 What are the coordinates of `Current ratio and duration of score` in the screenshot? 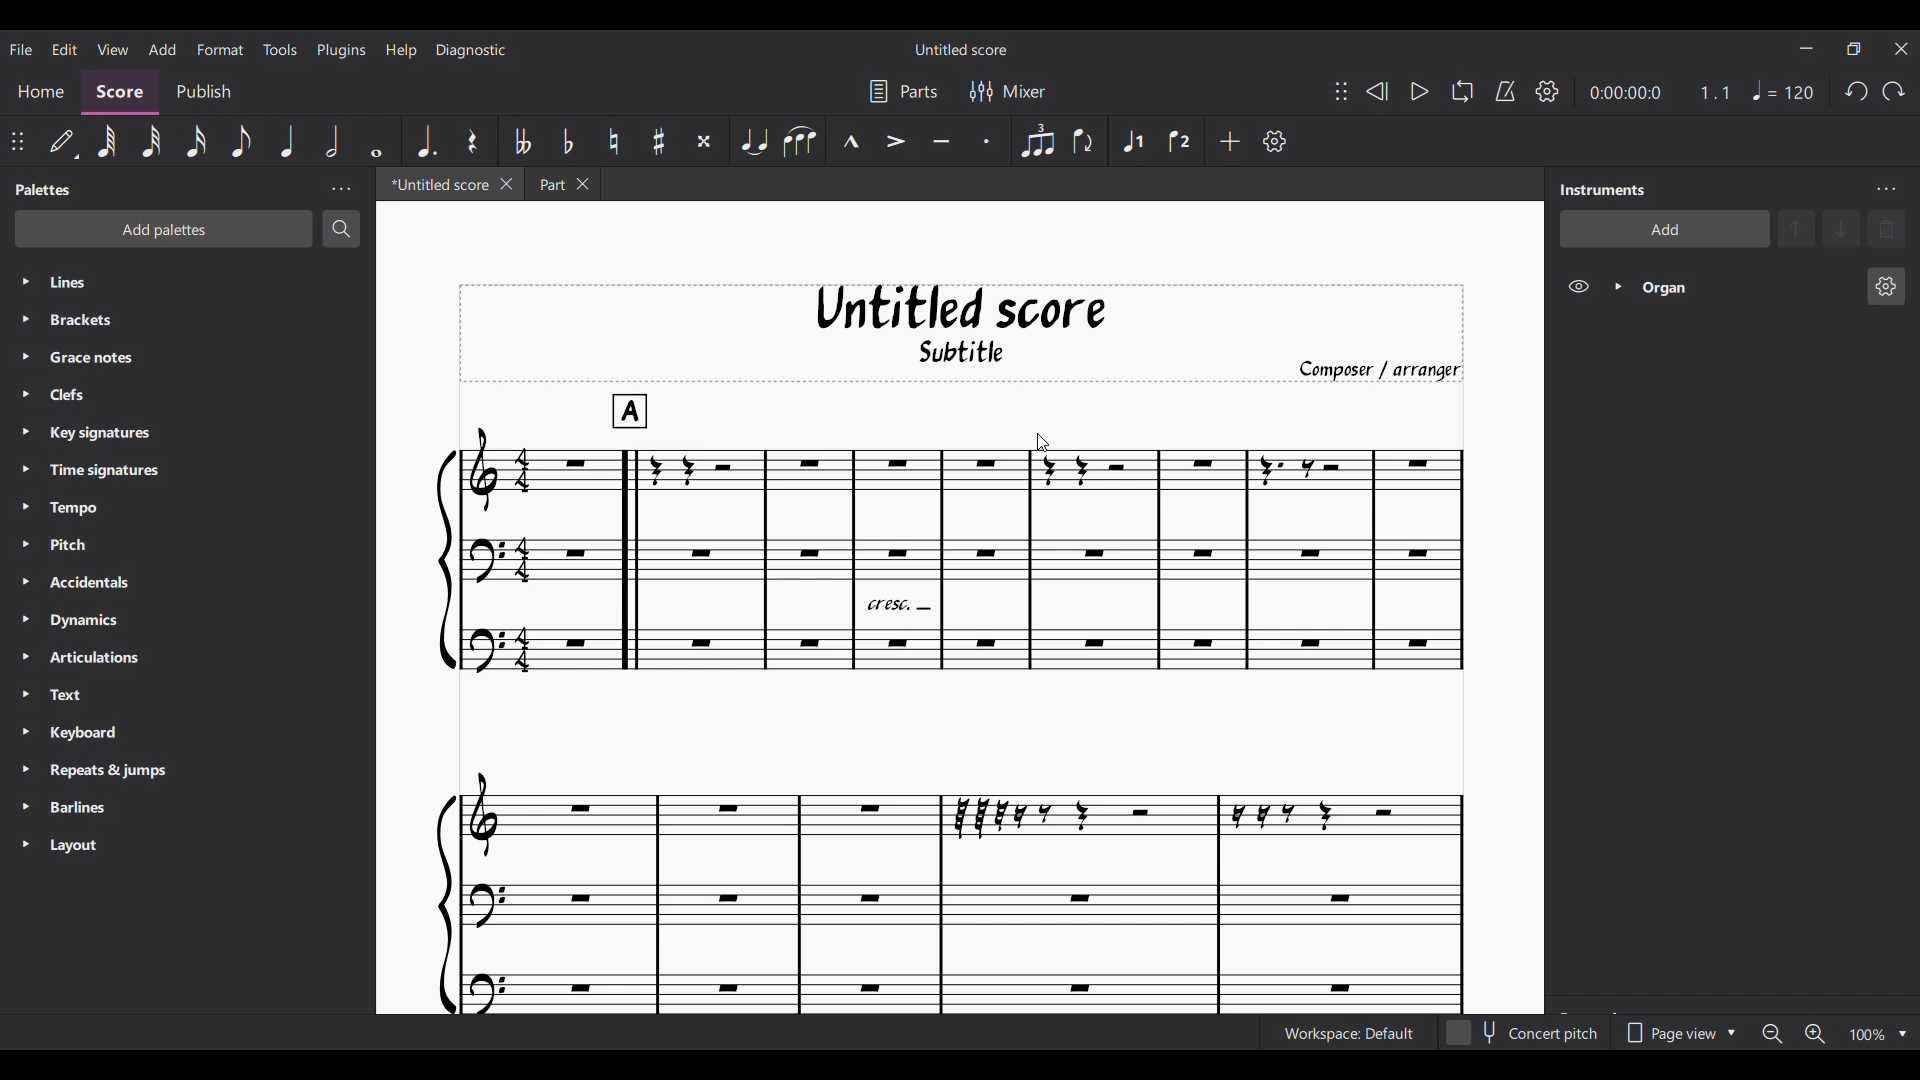 It's located at (1660, 93).